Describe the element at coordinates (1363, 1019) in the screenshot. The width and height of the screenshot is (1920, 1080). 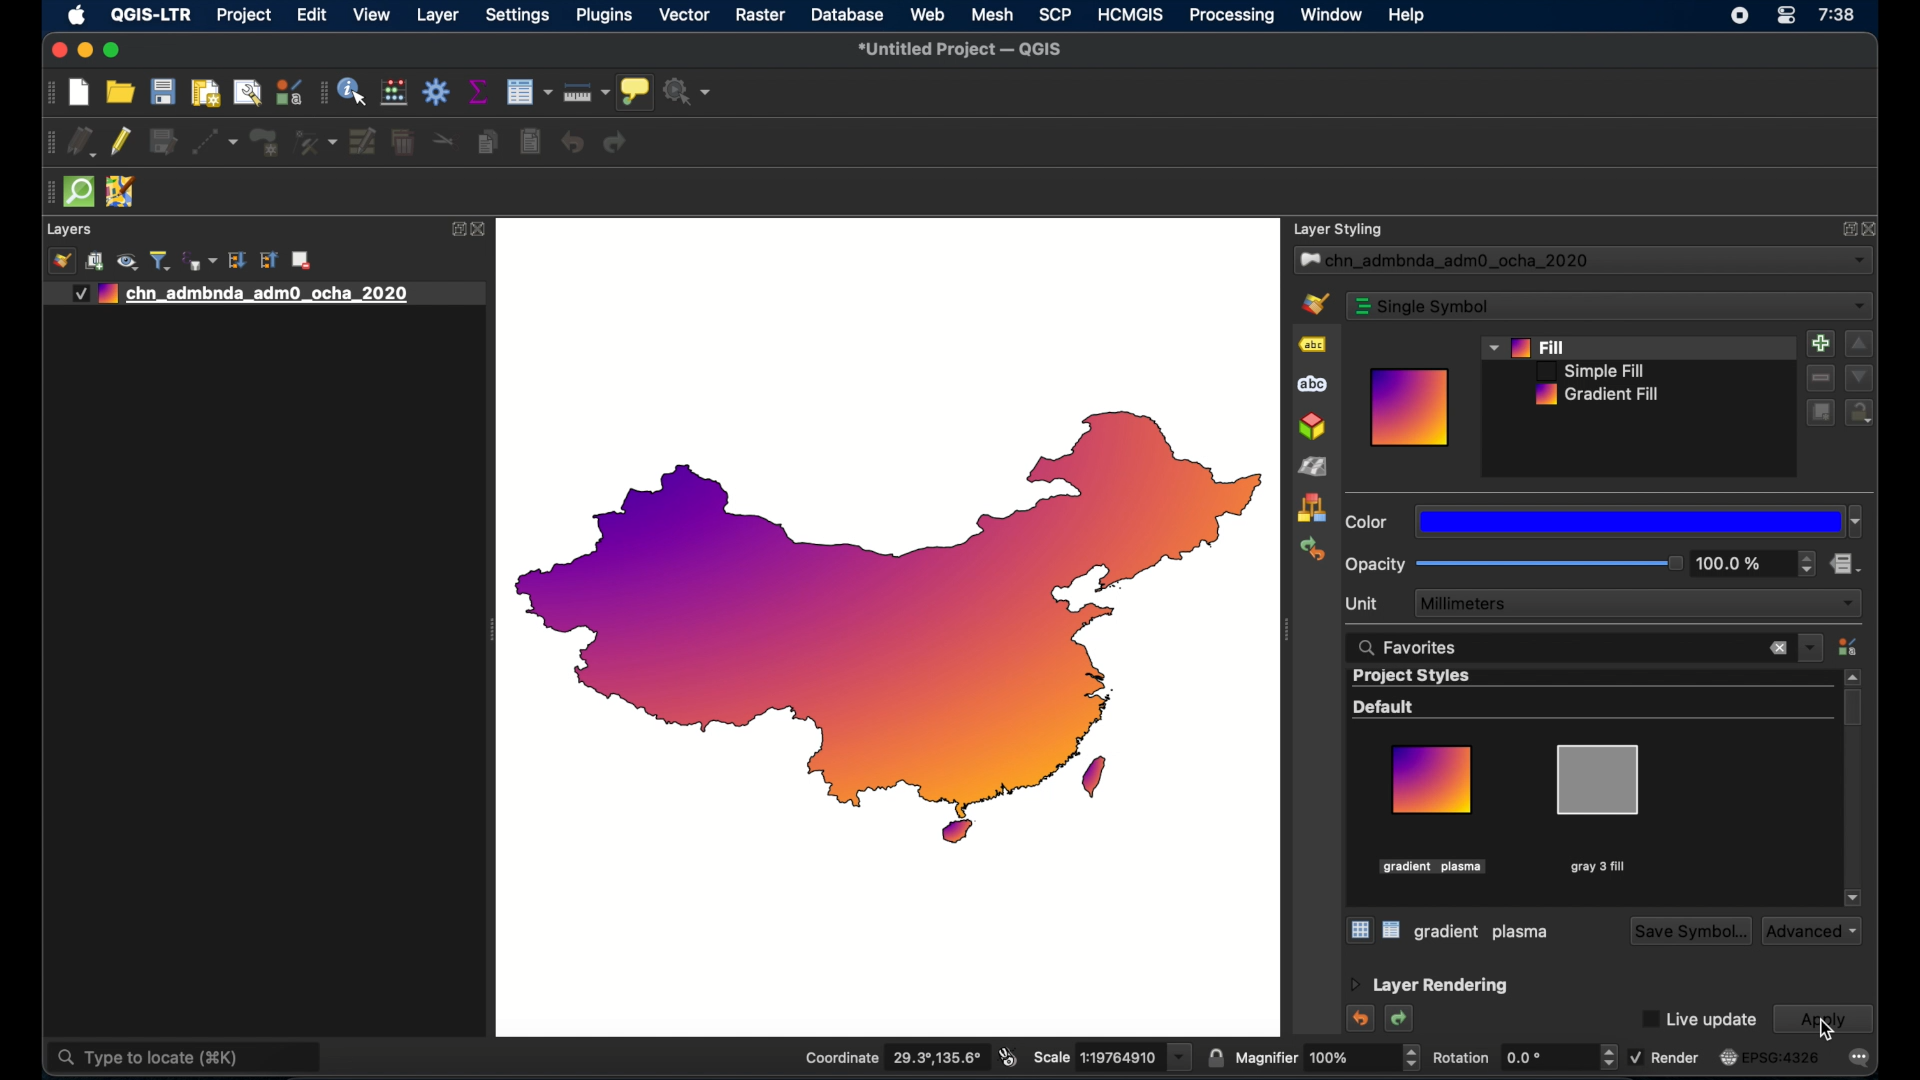
I see `undo` at that location.